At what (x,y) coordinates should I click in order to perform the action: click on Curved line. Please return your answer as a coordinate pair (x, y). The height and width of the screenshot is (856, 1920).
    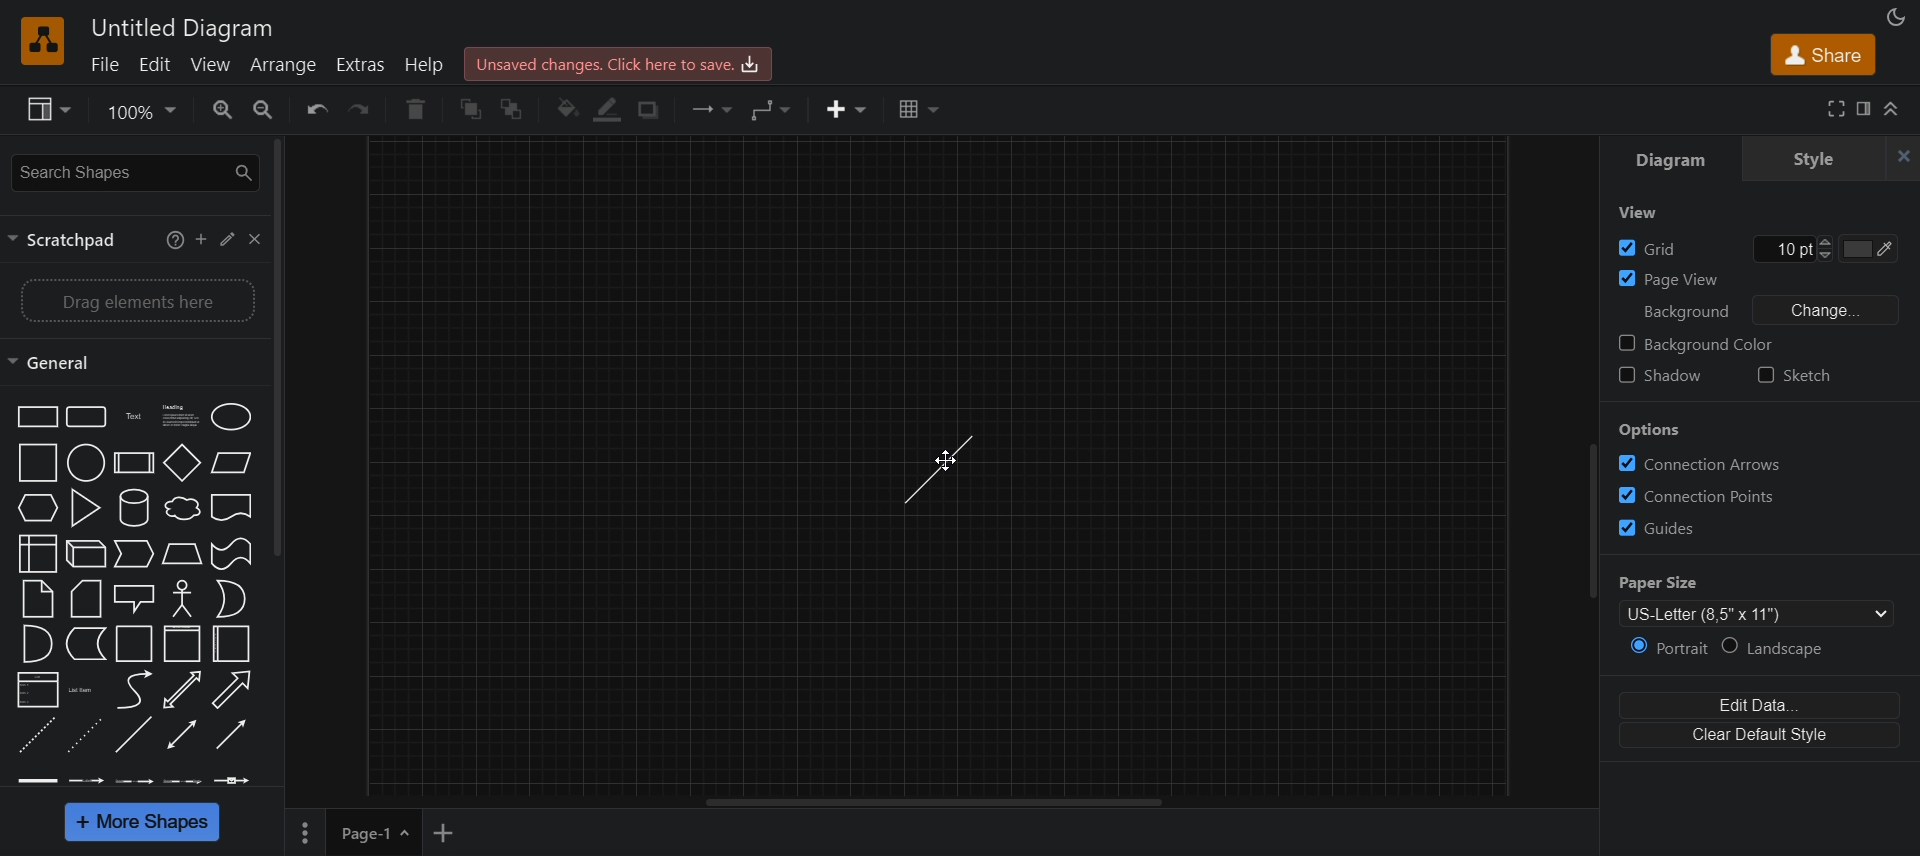
    Looking at the image, I should click on (130, 689).